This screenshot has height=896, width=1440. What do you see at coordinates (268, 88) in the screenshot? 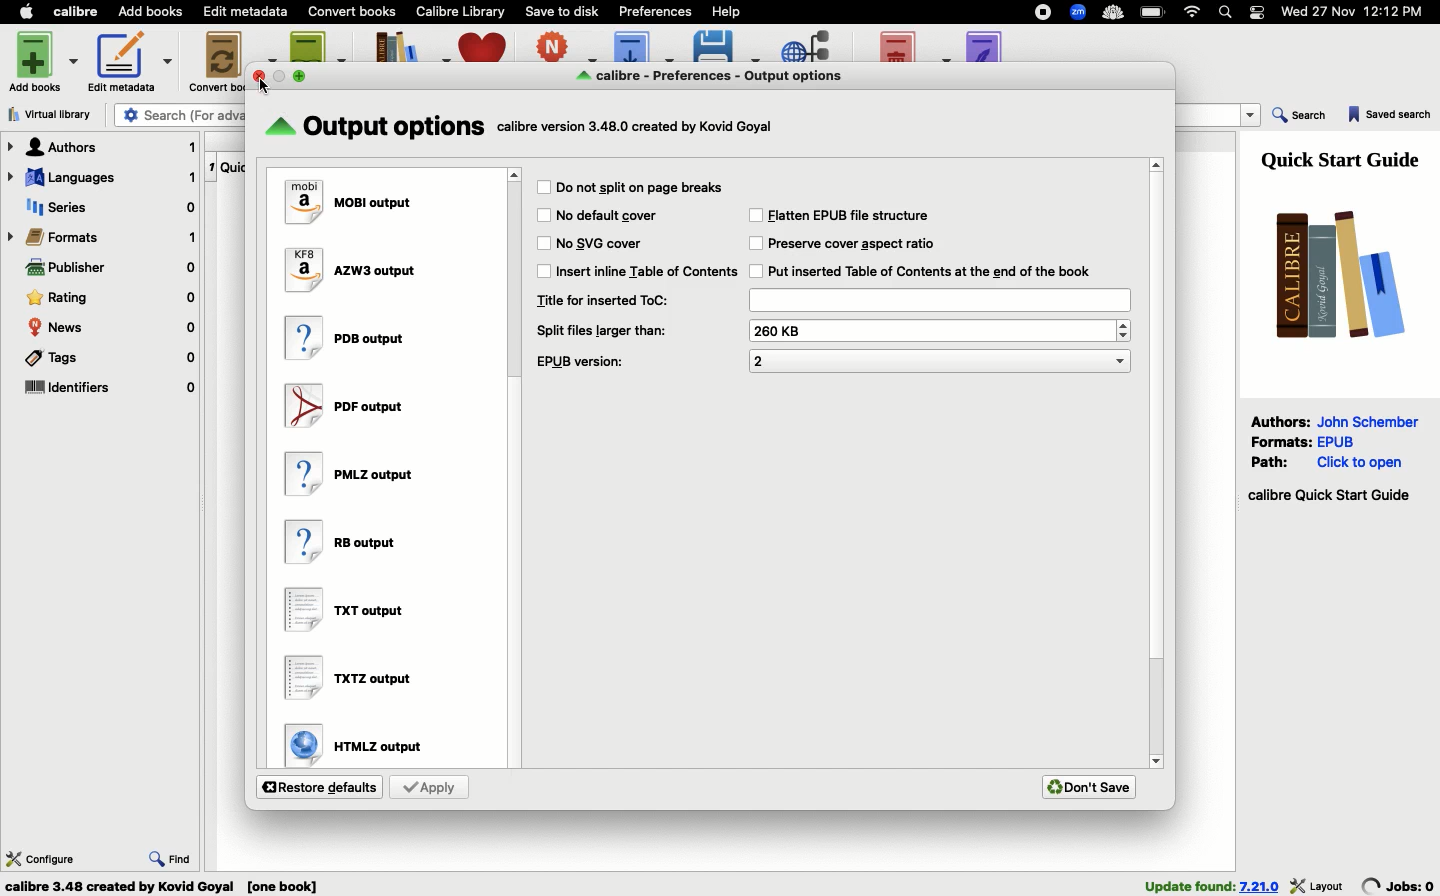
I see `cursor` at bounding box center [268, 88].